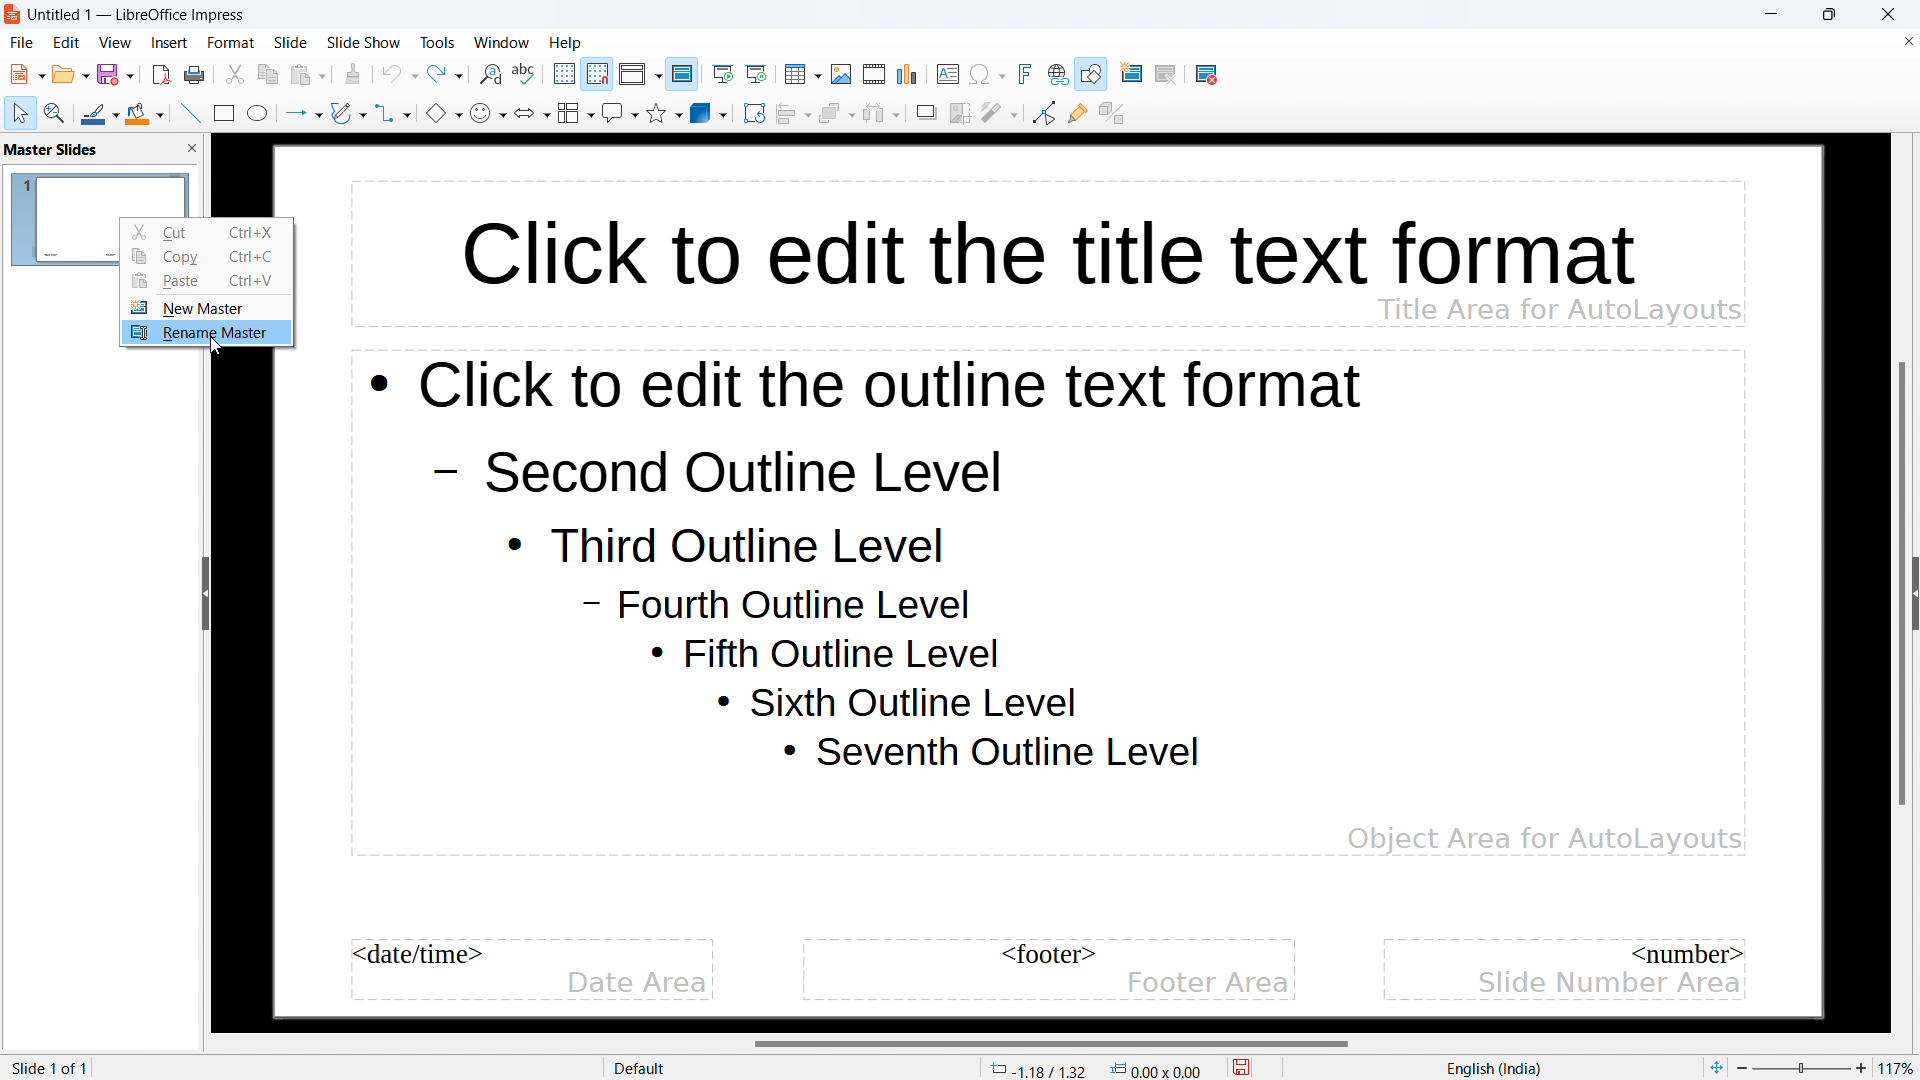 The height and width of the screenshot is (1080, 1920). I want to click on show gluepoint functions, so click(1078, 113).